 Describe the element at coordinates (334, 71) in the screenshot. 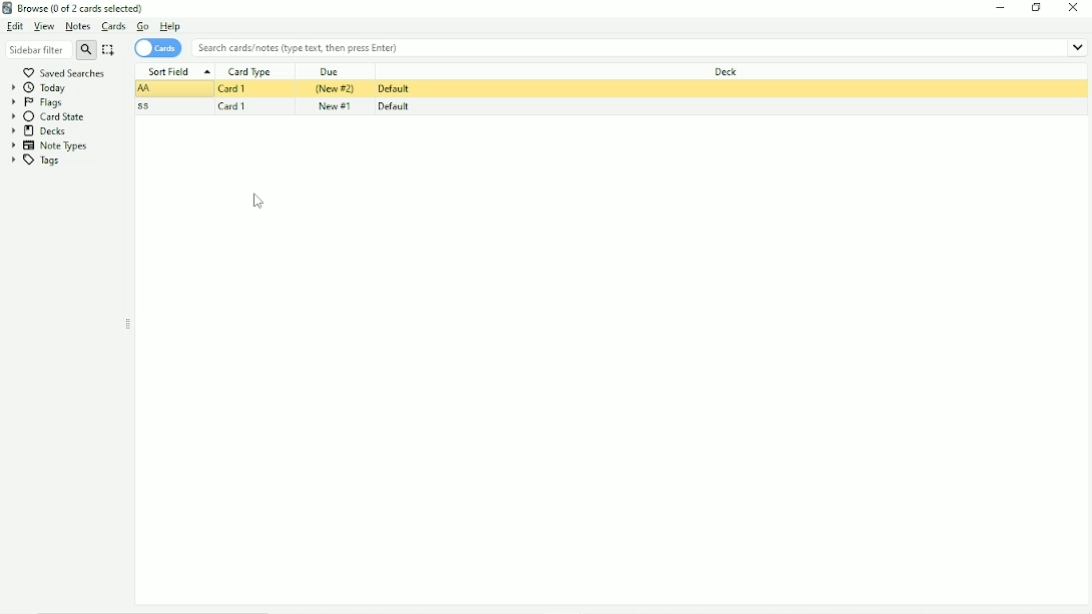

I see `Due` at that location.